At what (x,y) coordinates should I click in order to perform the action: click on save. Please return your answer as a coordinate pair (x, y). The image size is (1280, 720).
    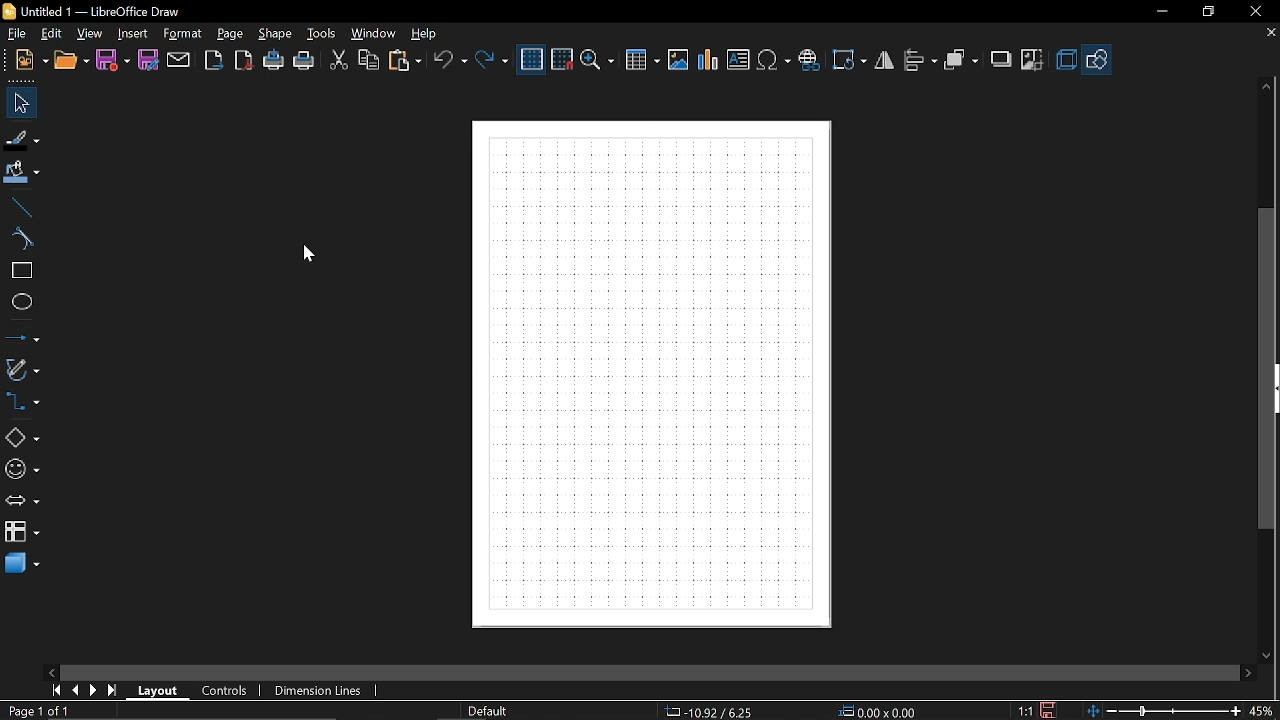
    Looking at the image, I should click on (1050, 710).